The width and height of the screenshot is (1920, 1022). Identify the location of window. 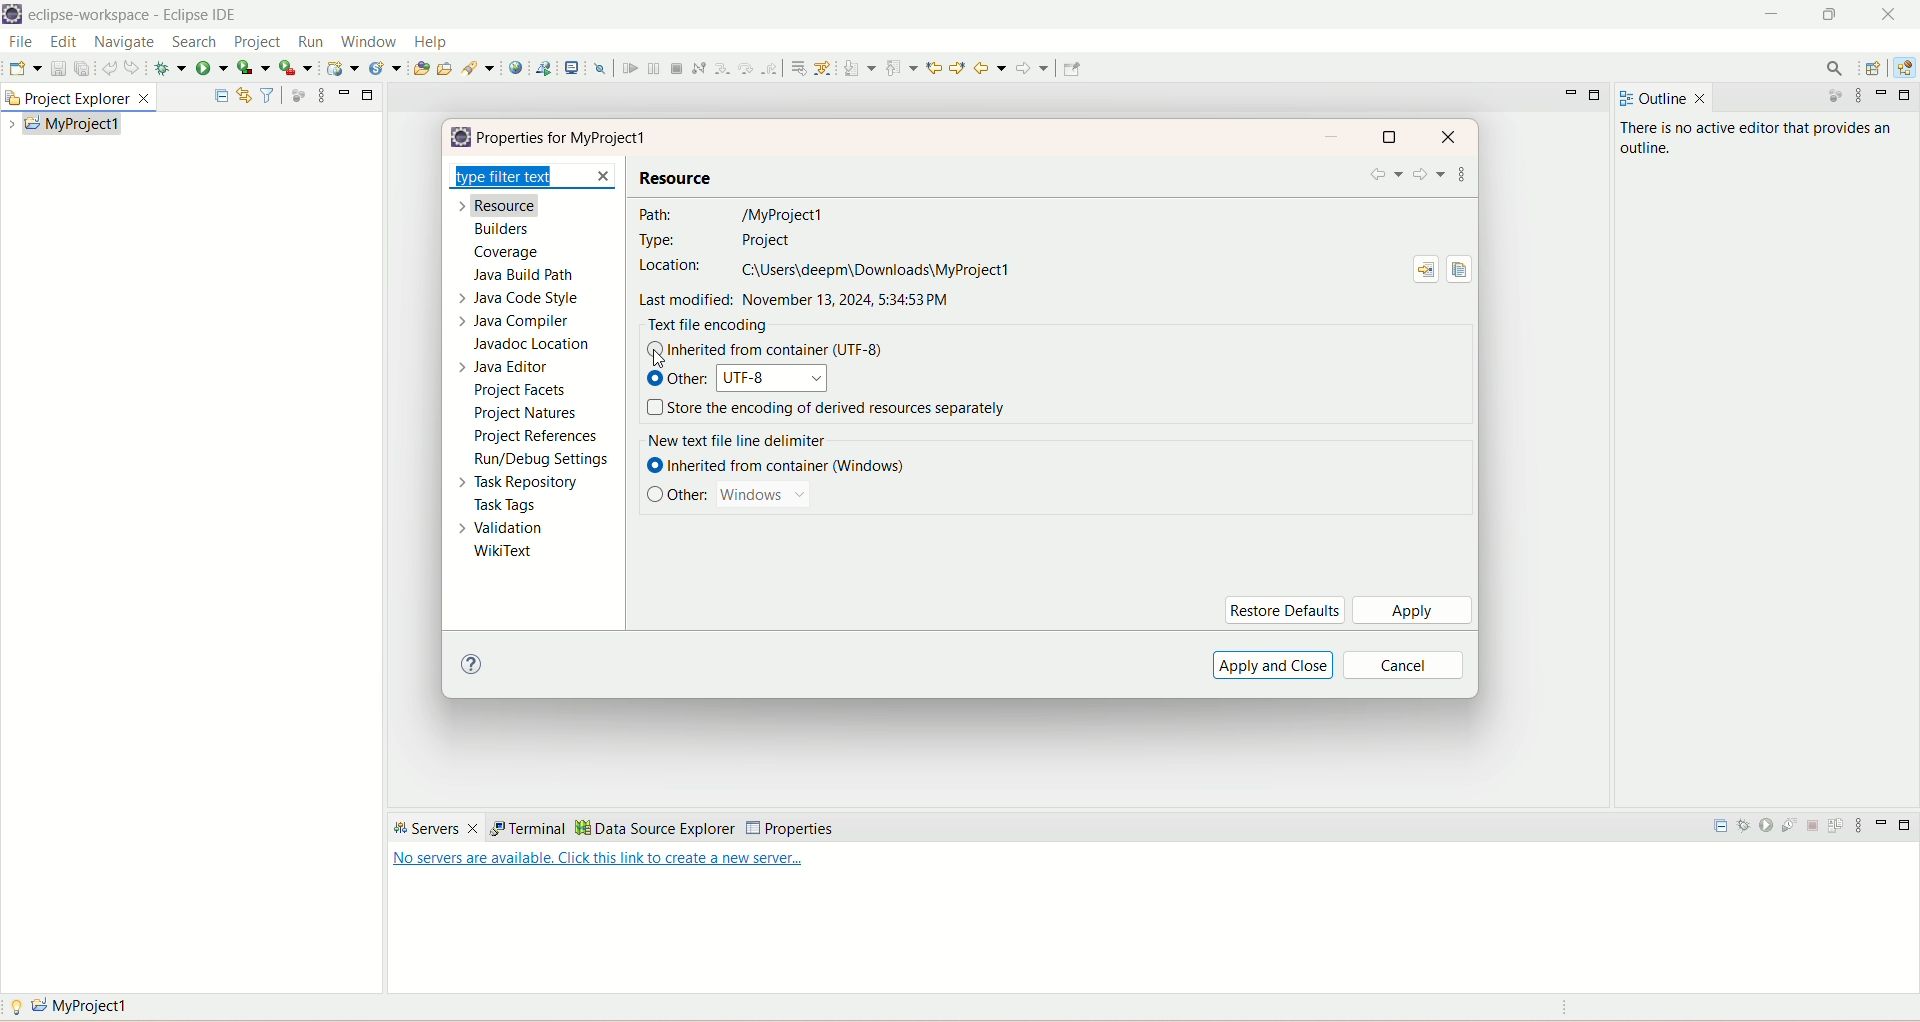
(371, 41).